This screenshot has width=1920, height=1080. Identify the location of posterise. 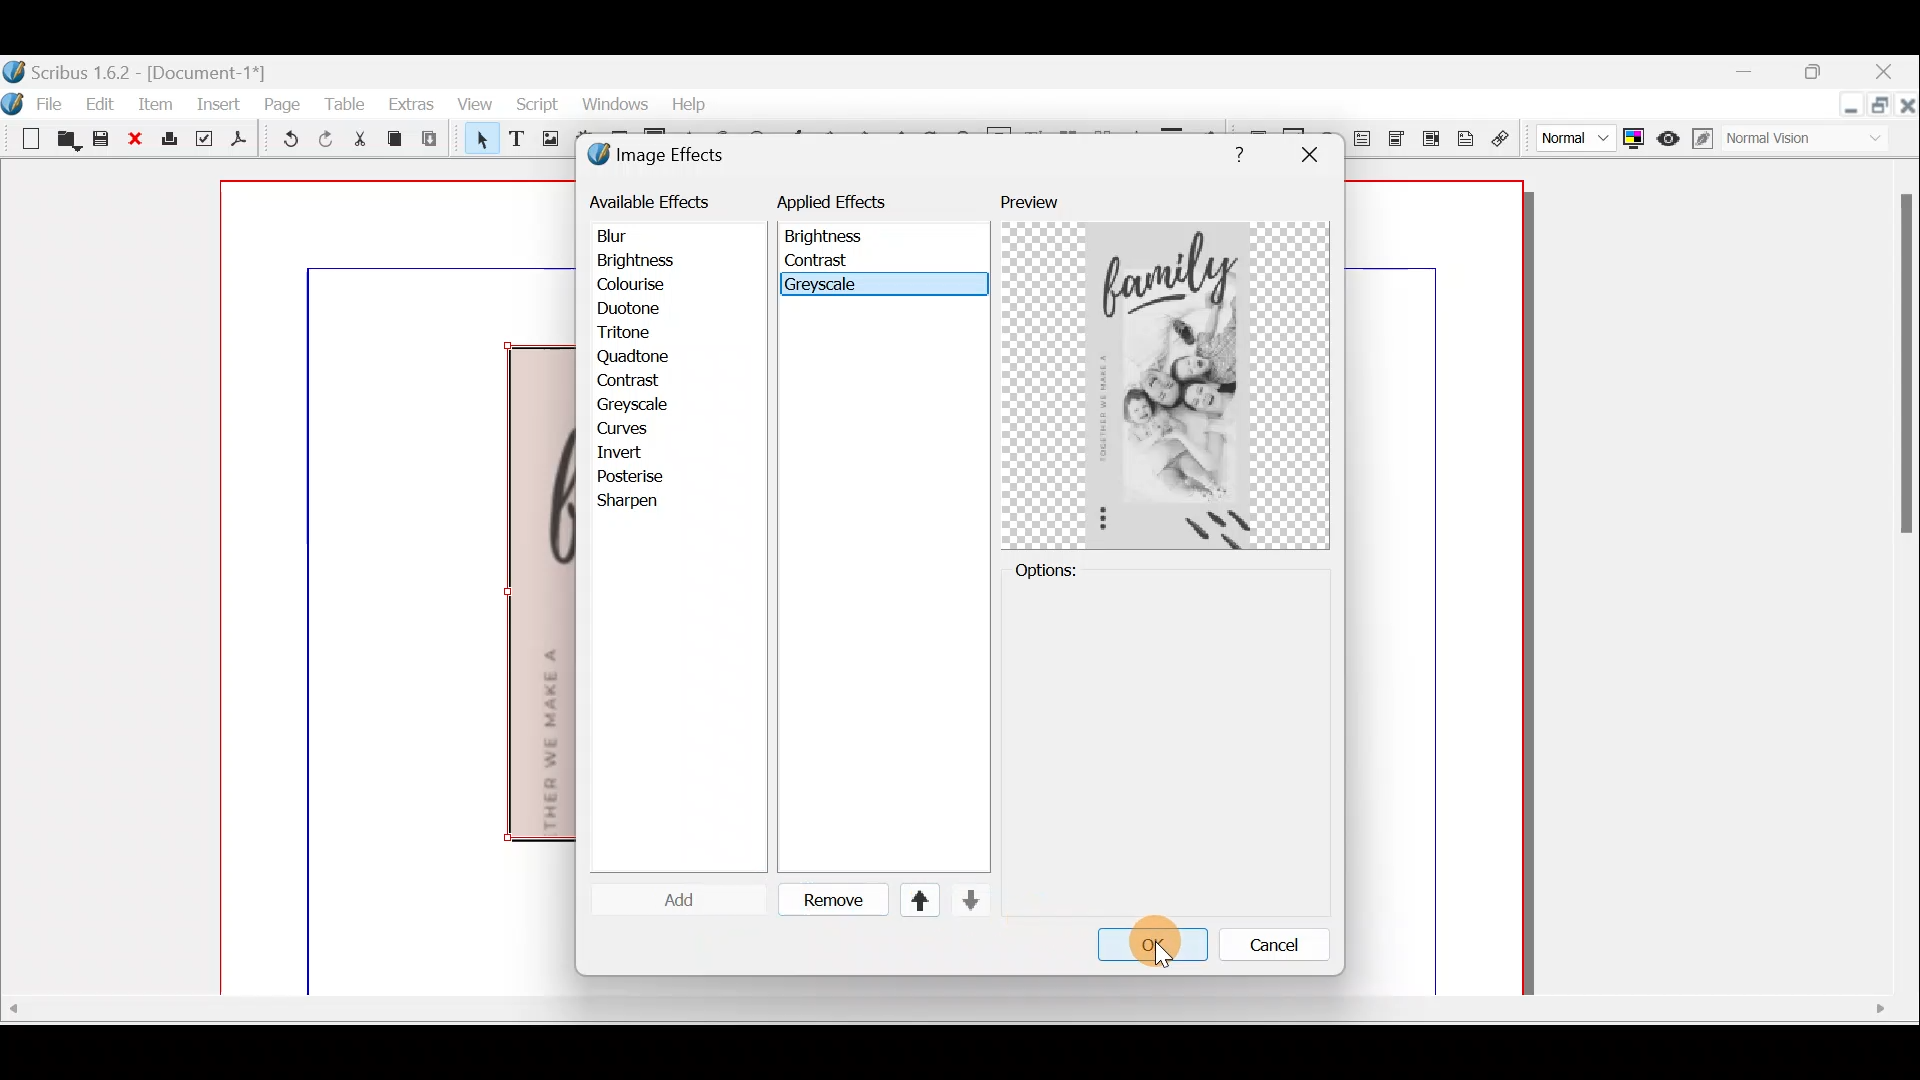
(636, 478).